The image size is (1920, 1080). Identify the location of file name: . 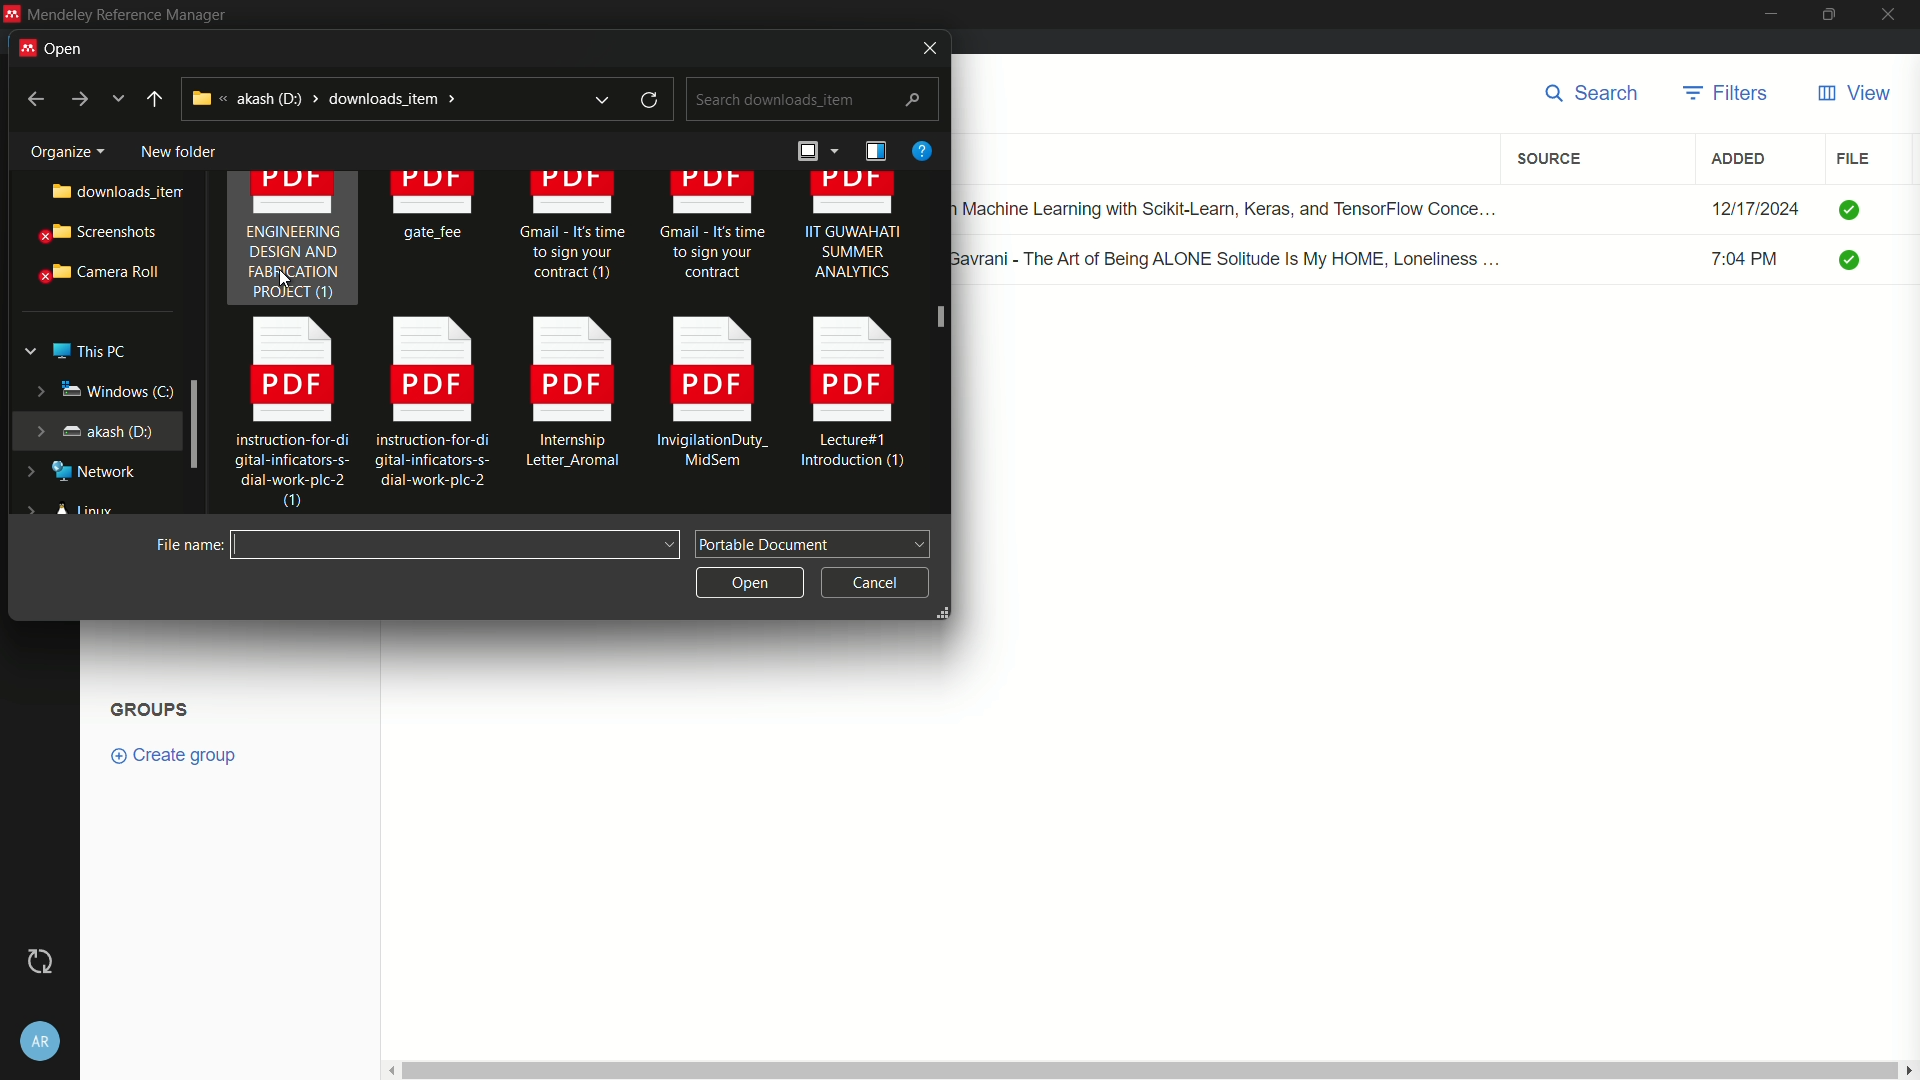
(457, 545).